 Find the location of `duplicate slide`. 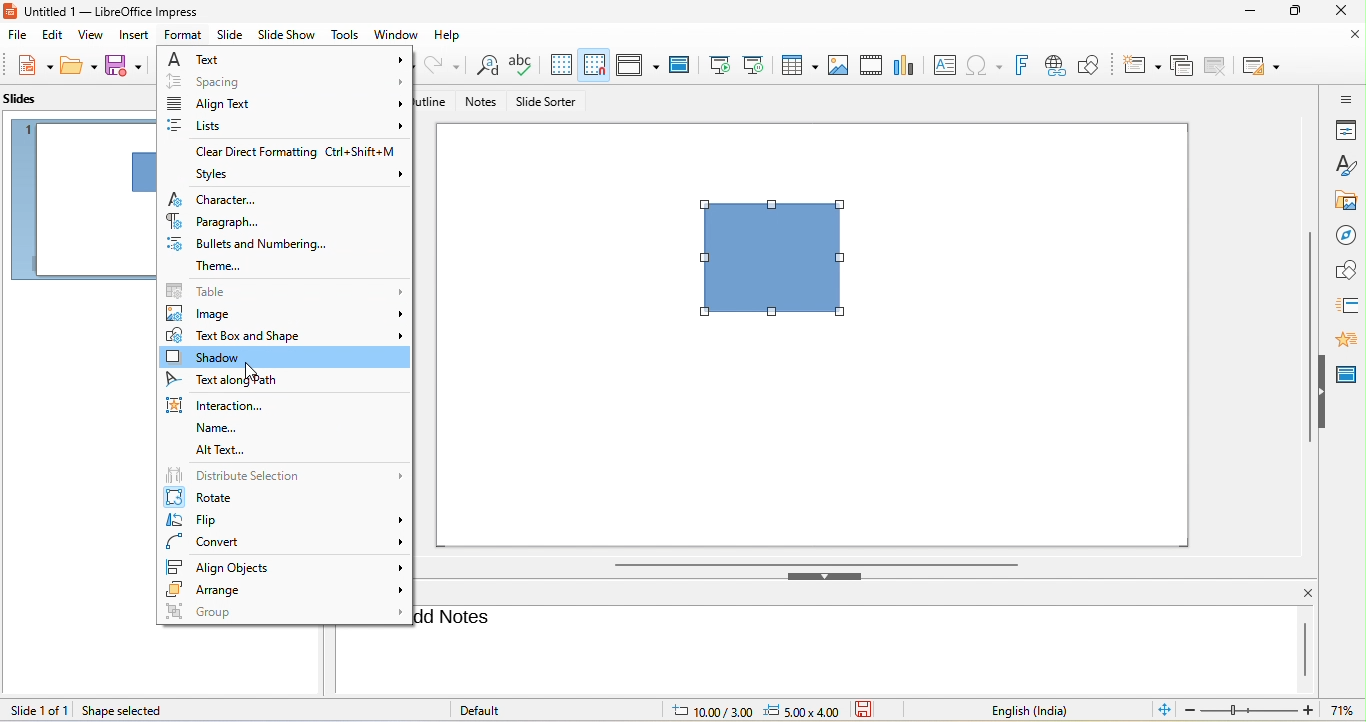

duplicate slide is located at coordinates (1183, 67).